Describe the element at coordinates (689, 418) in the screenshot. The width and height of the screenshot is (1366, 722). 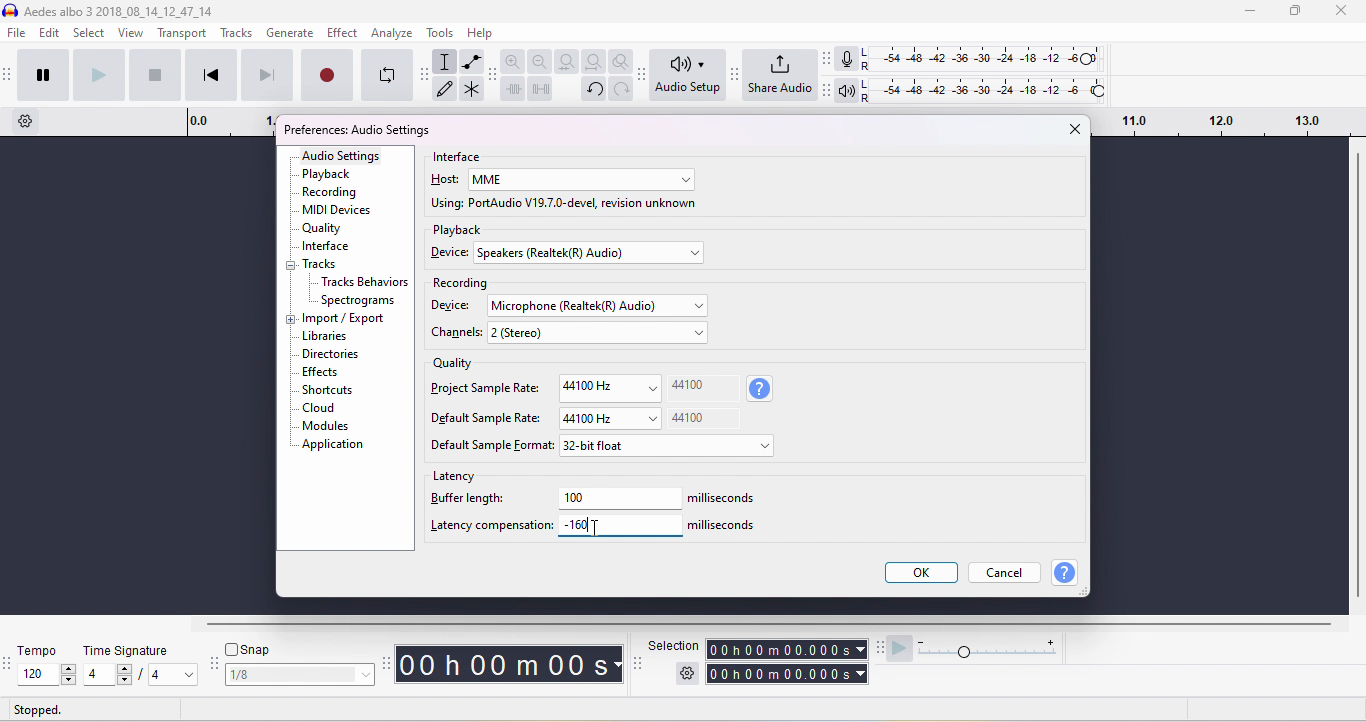
I see `44100` at that location.